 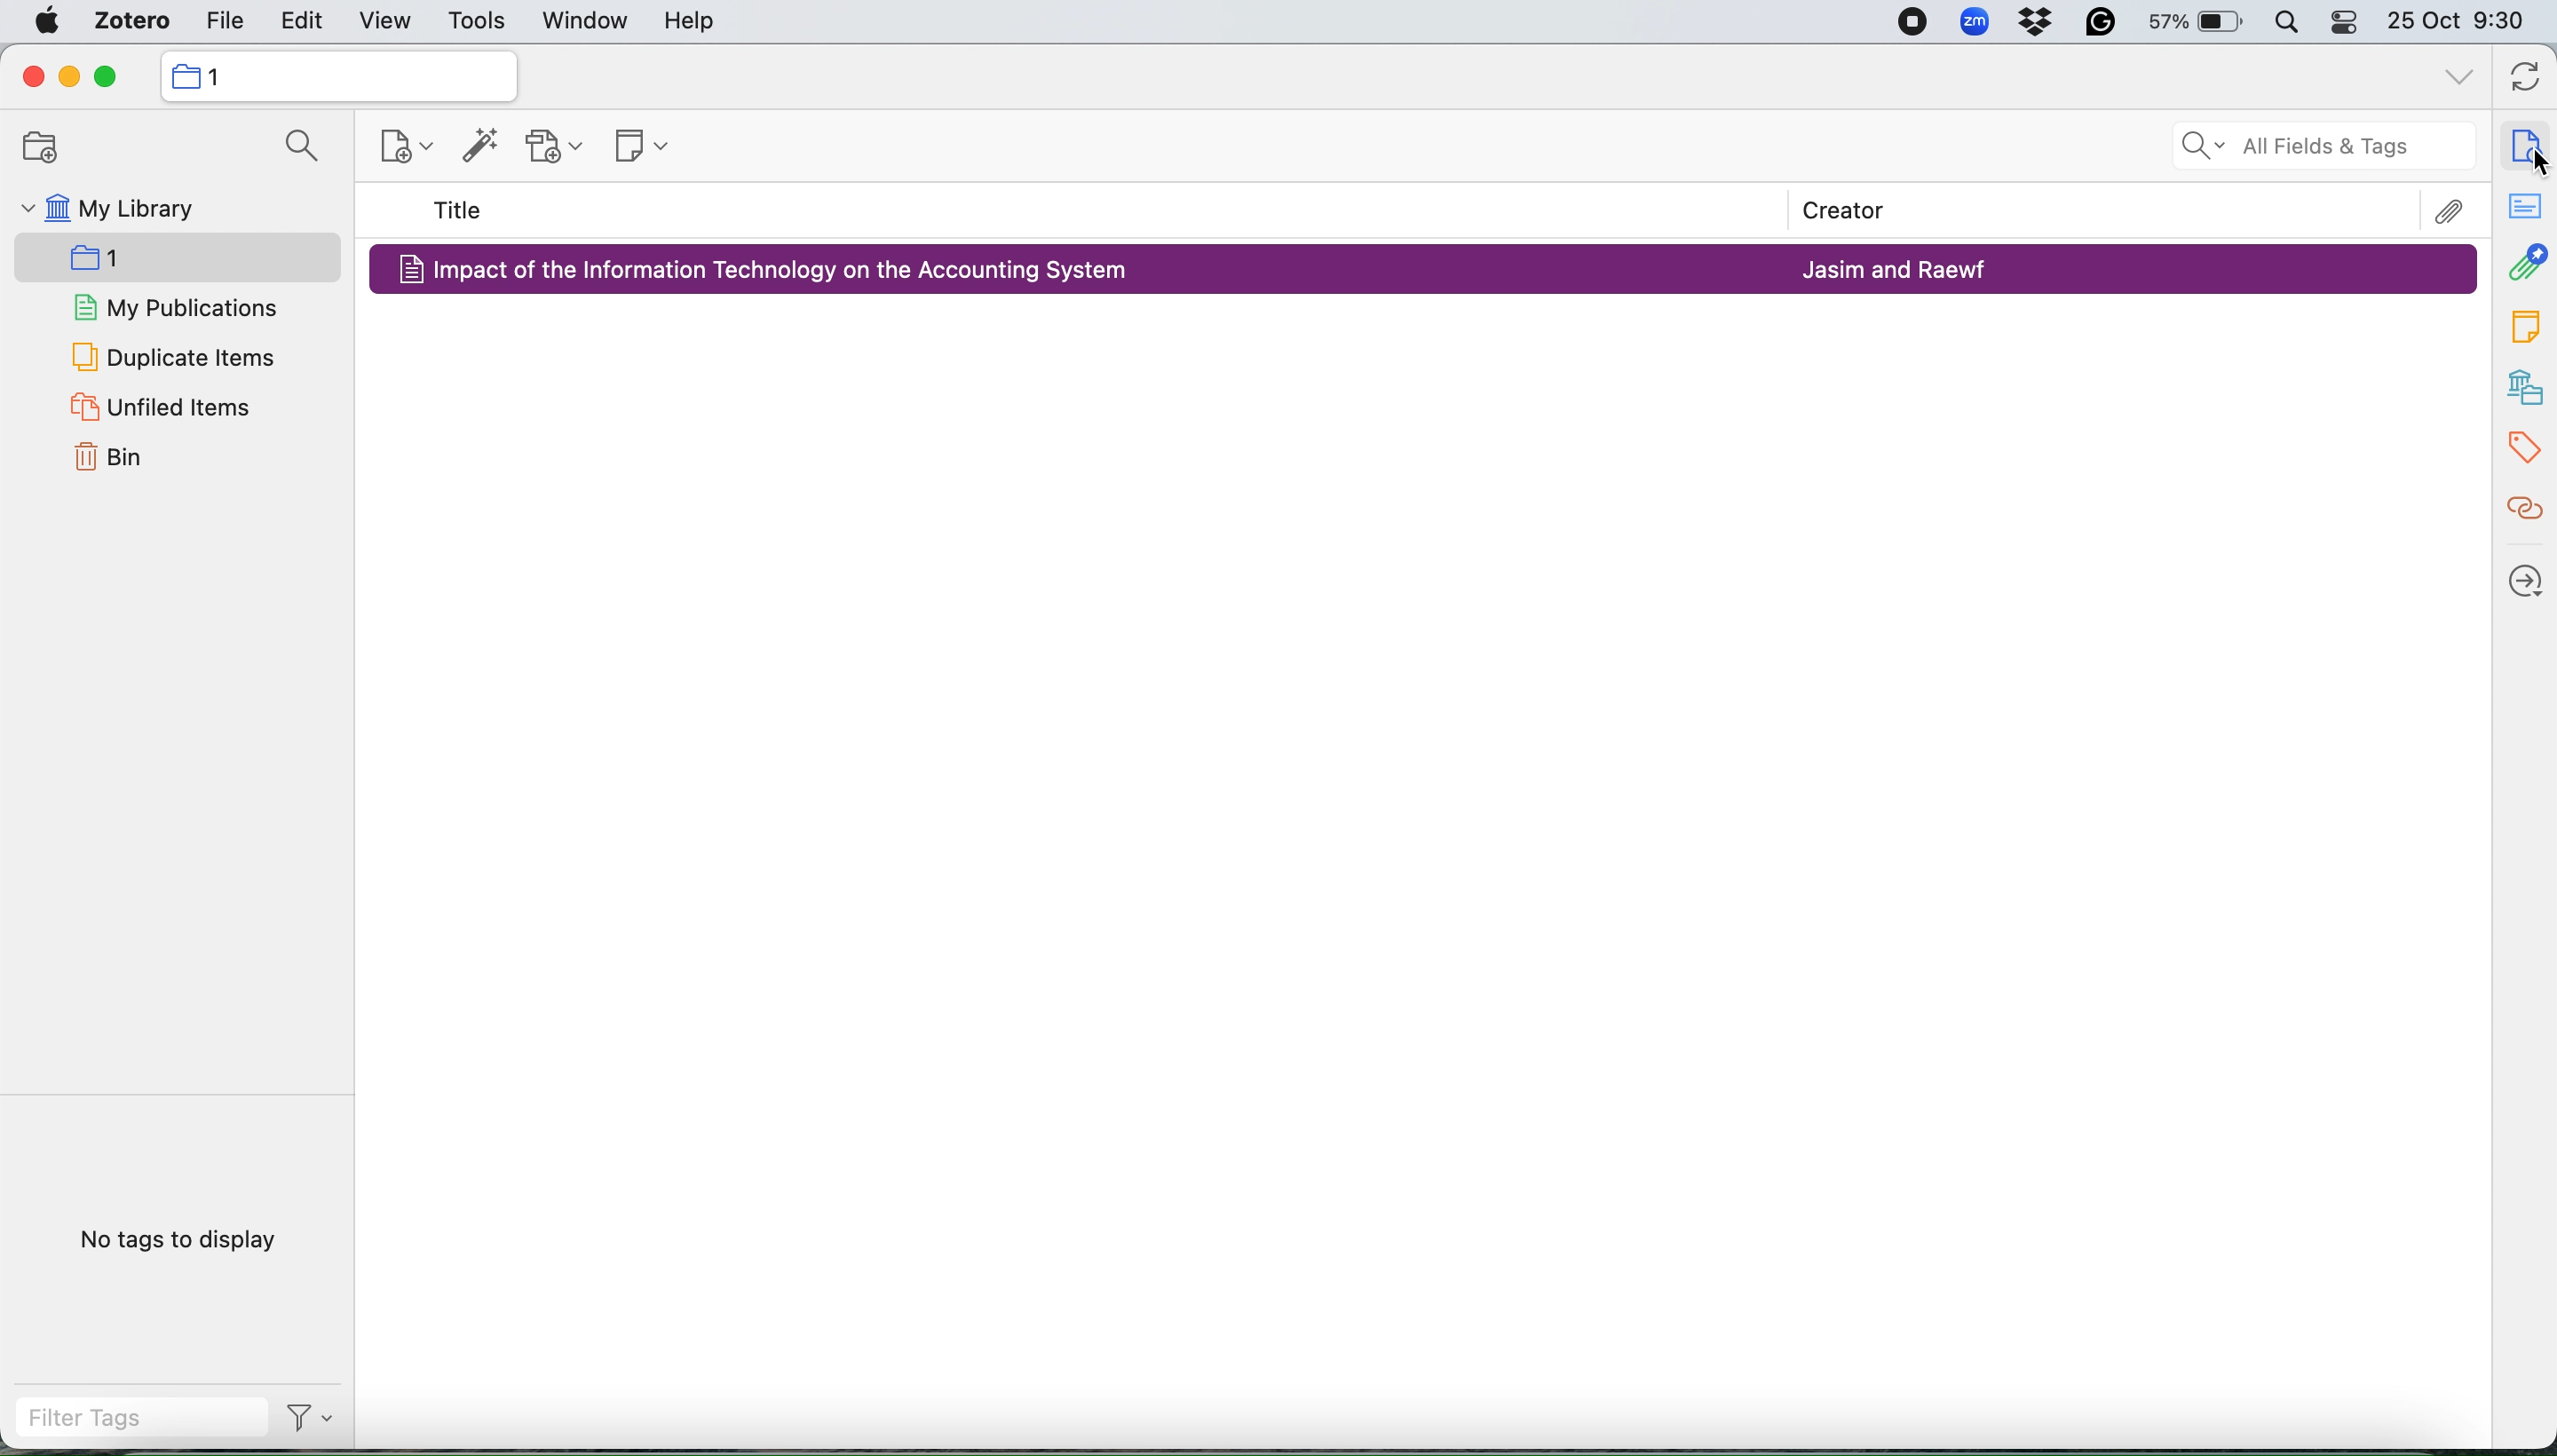 What do you see at coordinates (2286, 23) in the screenshot?
I see `spotlight search` at bounding box center [2286, 23].